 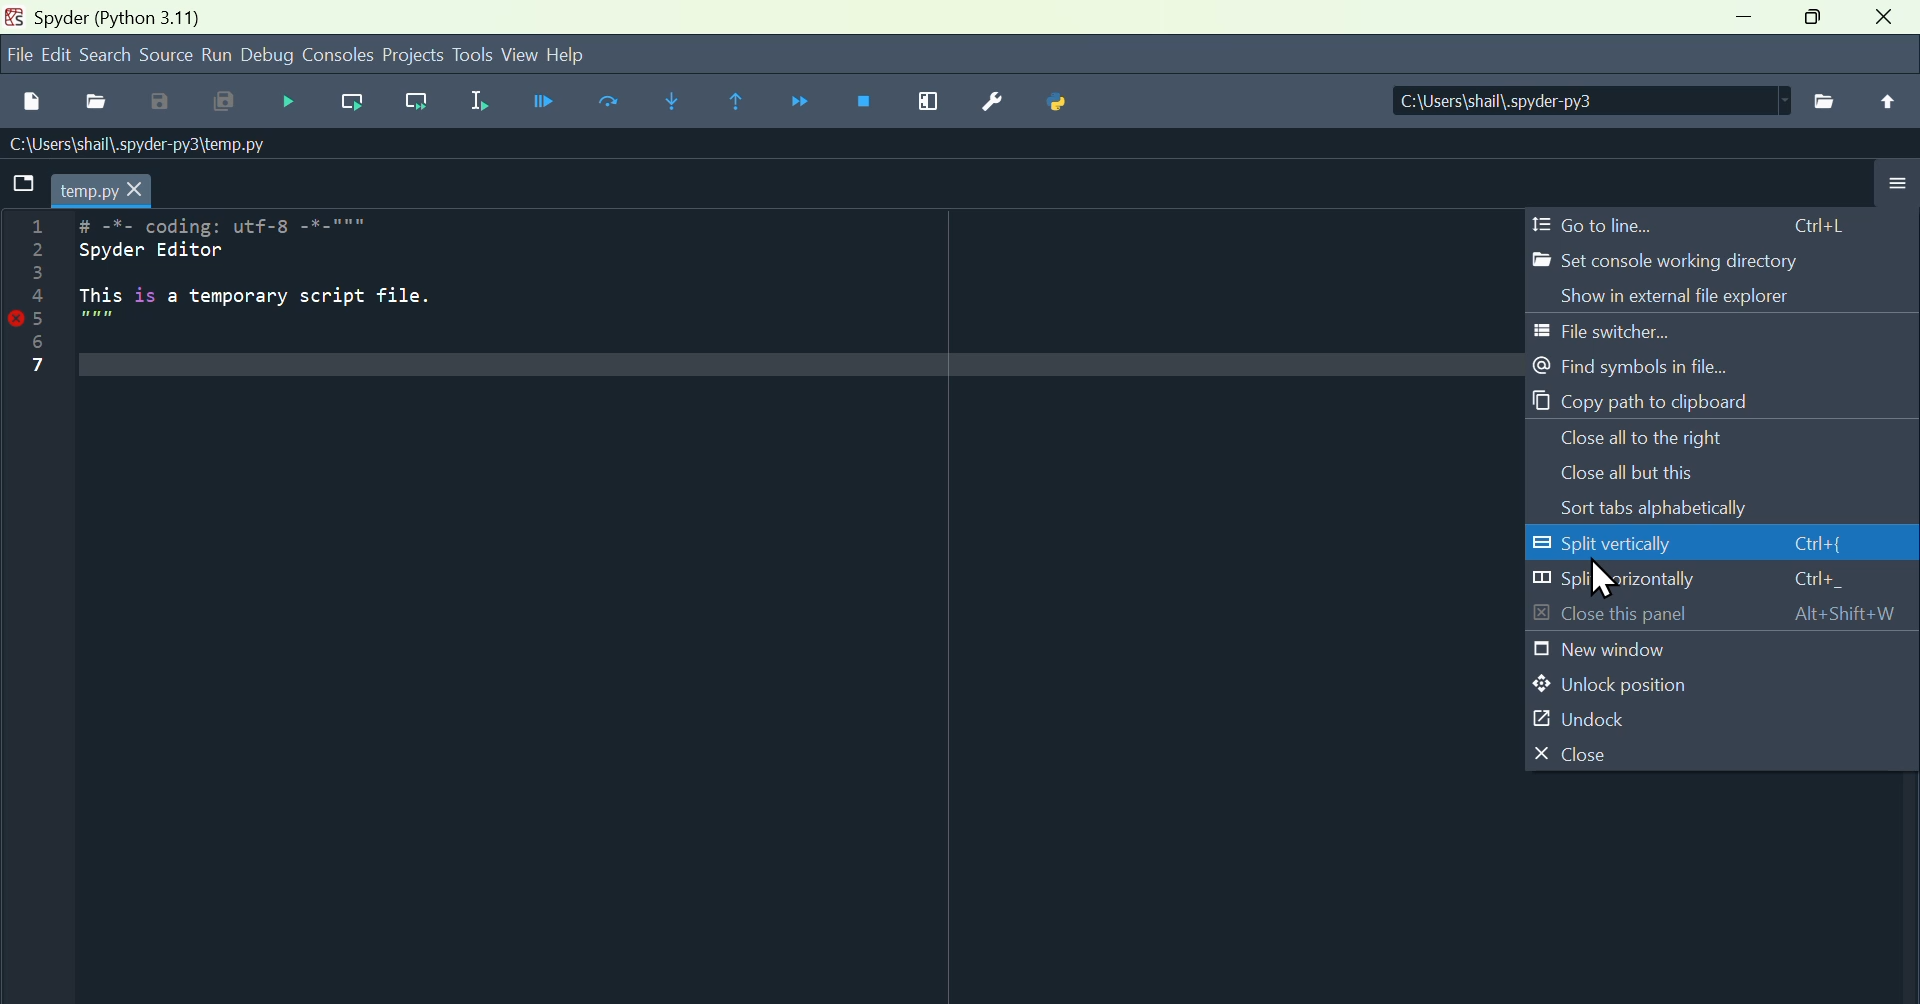 What do you see at coordinates (127, 17) in the screenshot?
I see `spyder (Python 3.11)` at bounding box center [127, 17].